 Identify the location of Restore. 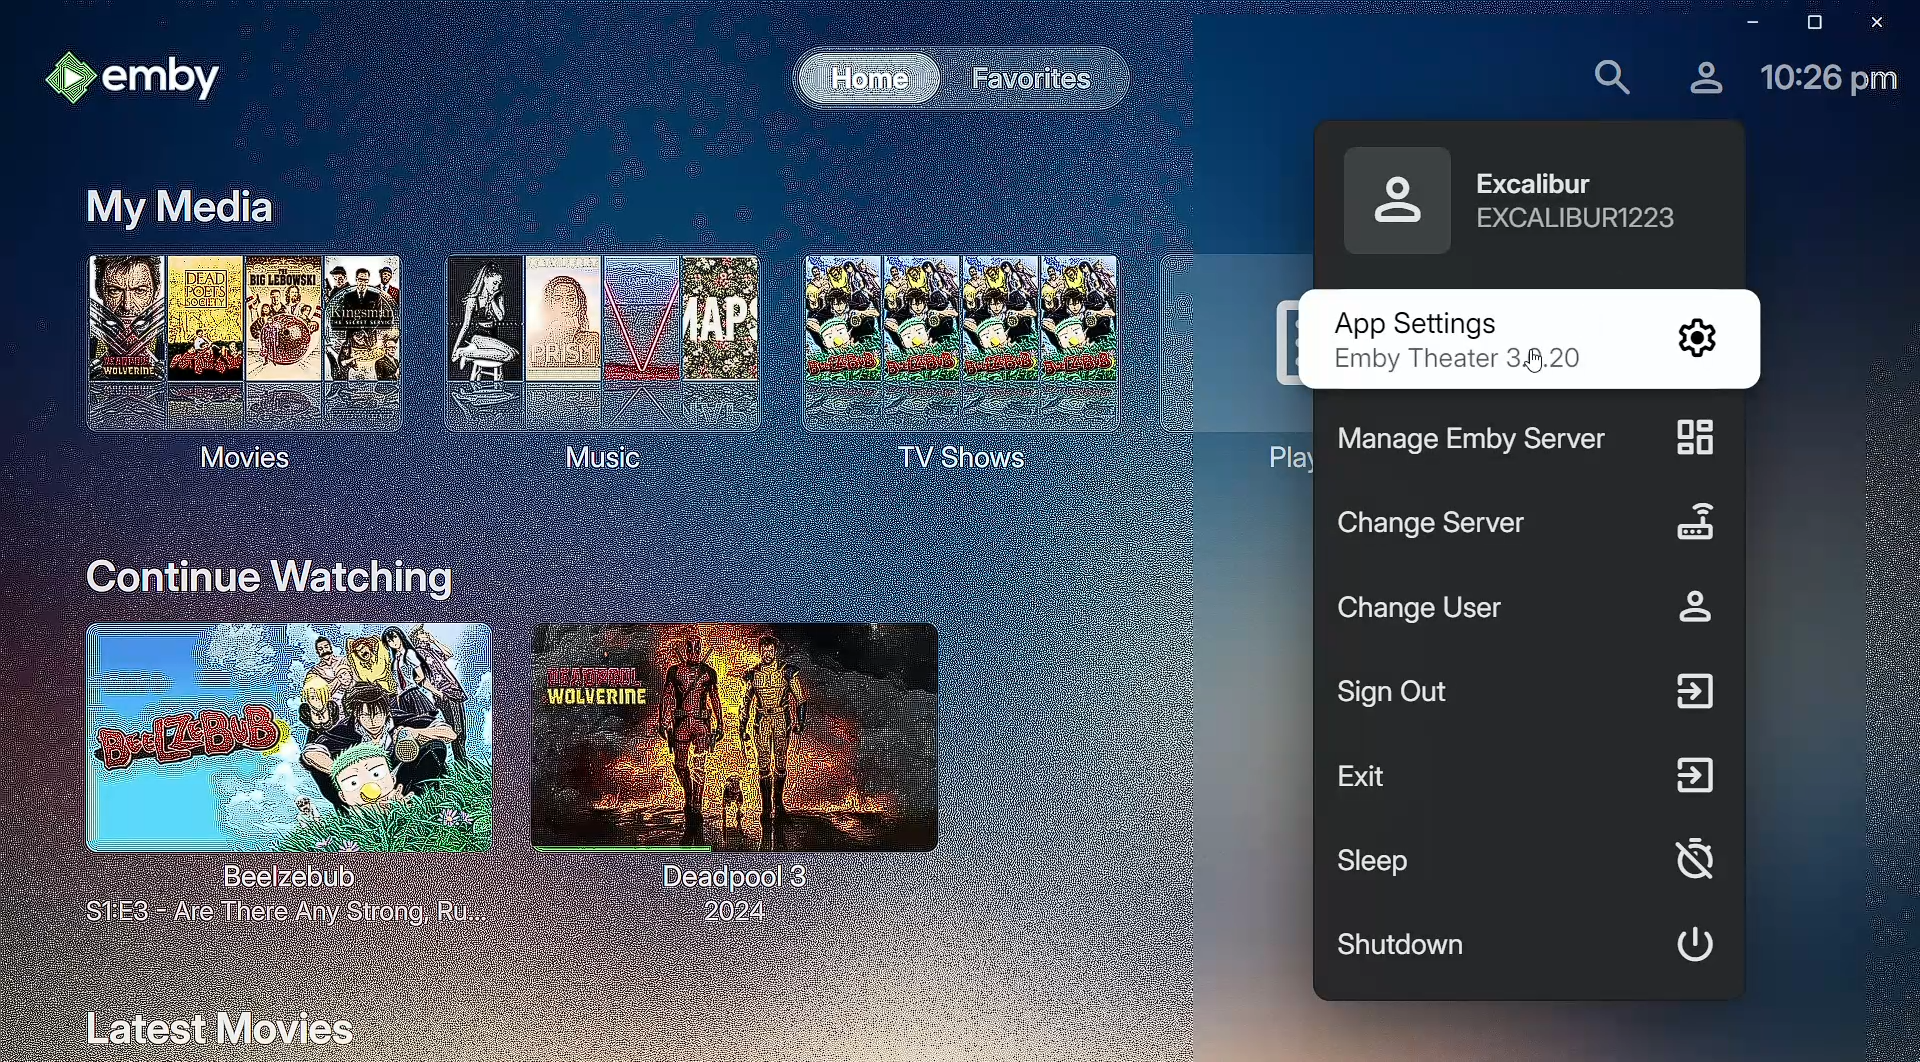
(1810, 22).